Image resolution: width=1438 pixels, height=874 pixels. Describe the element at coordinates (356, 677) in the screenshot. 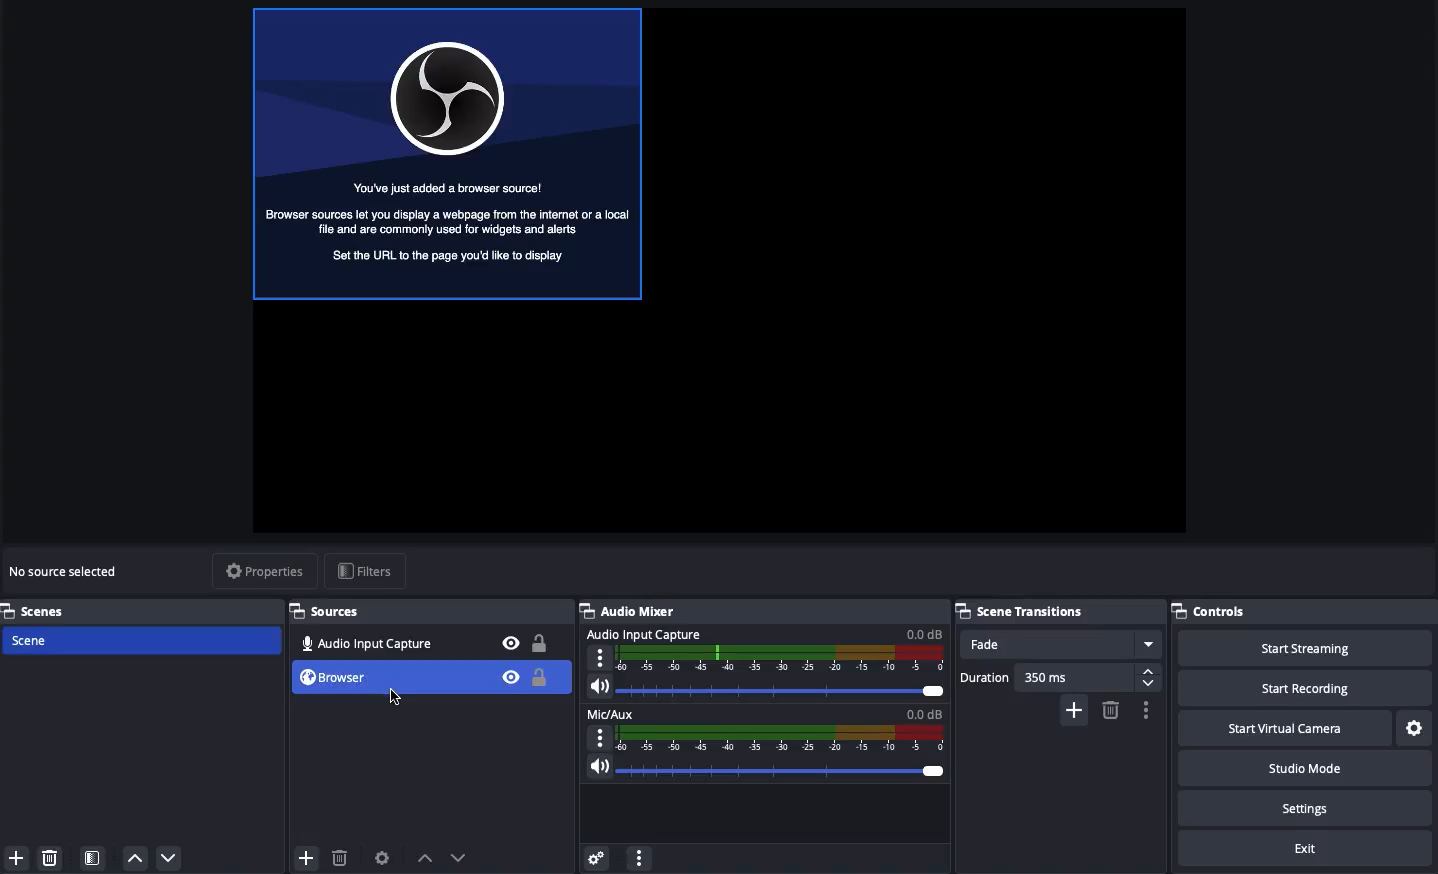

I see `Browser` at that location.